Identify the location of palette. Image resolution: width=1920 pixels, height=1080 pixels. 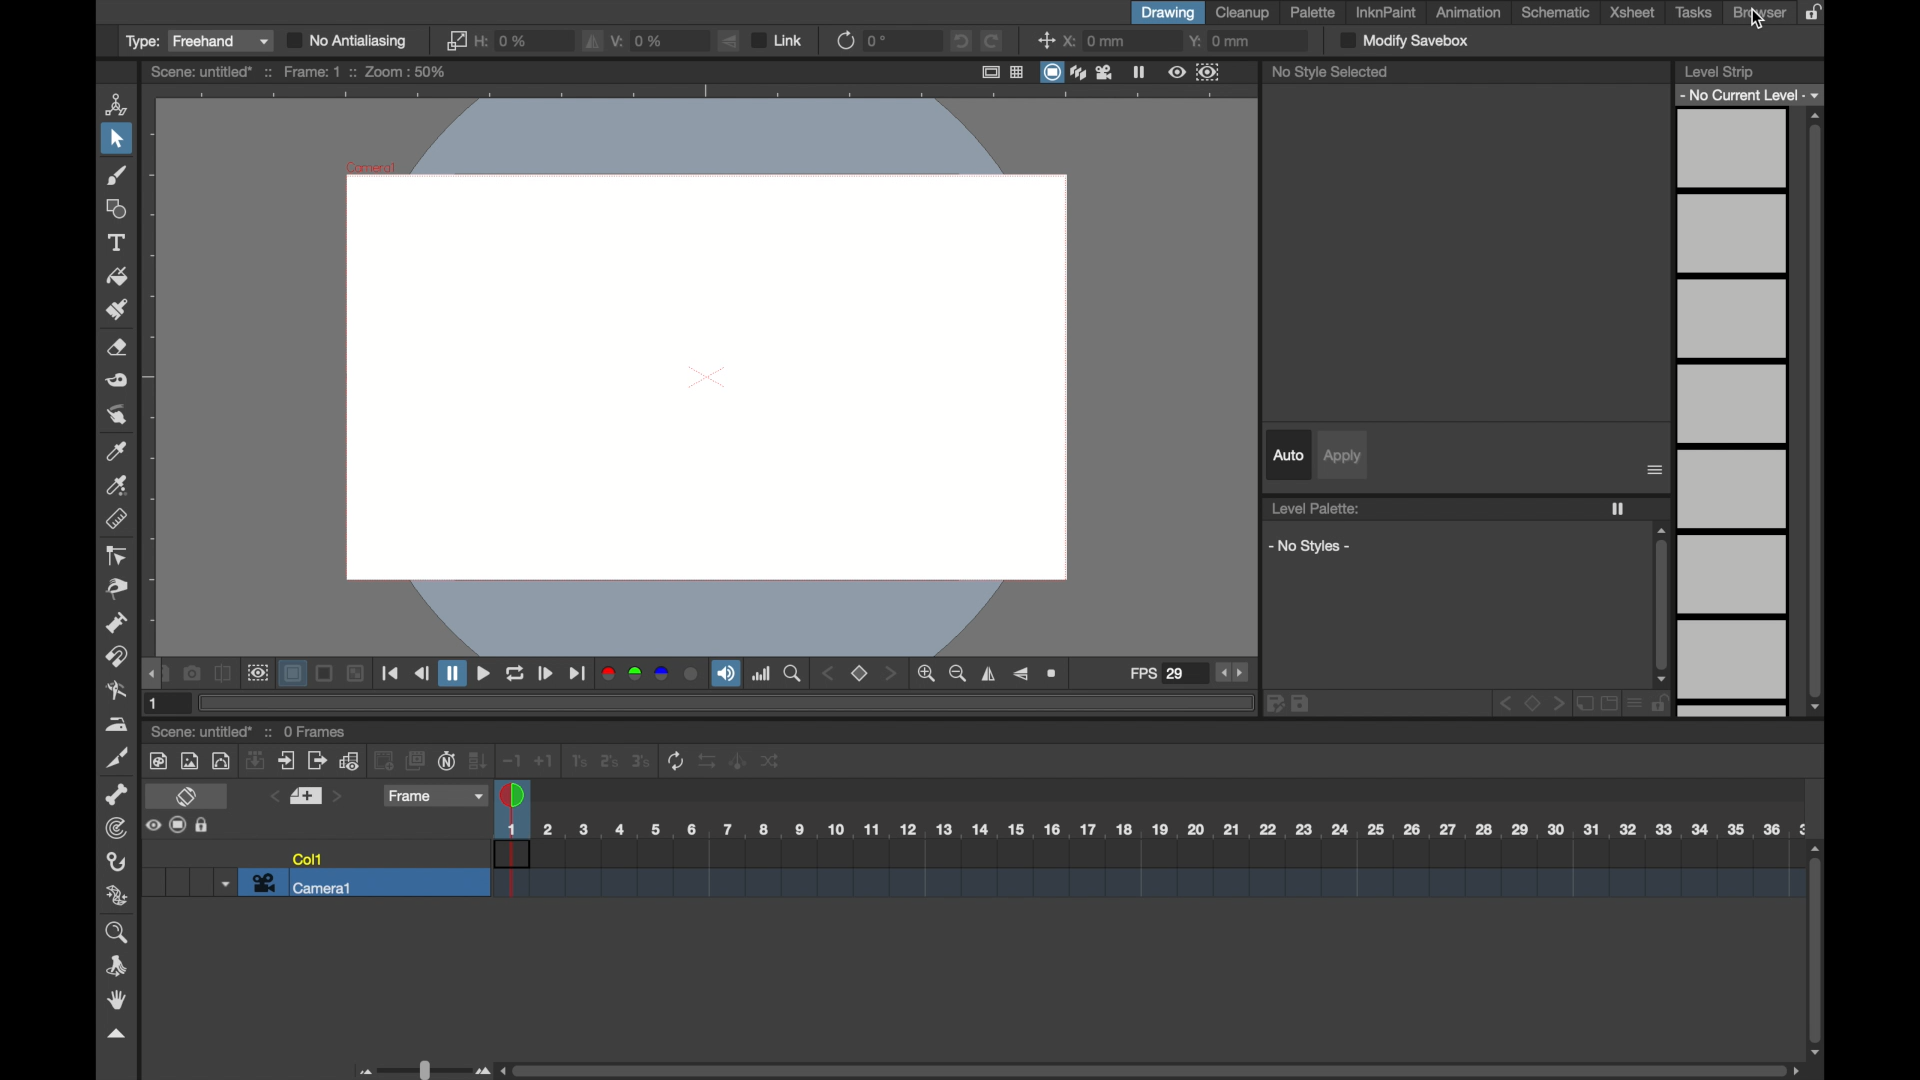
(1313, 12).